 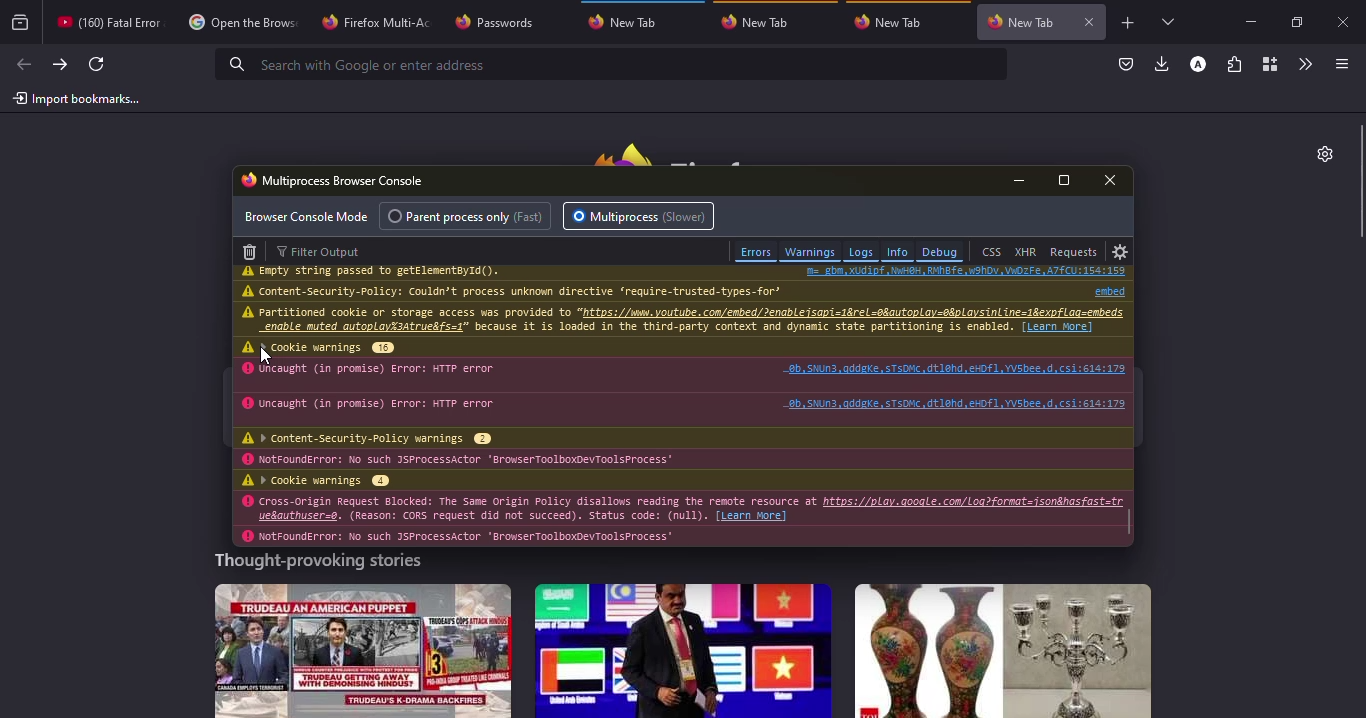 What do you see at coordinates (244, 460) in the screenshot?
I see `warning` at bounding box center [244, 460].